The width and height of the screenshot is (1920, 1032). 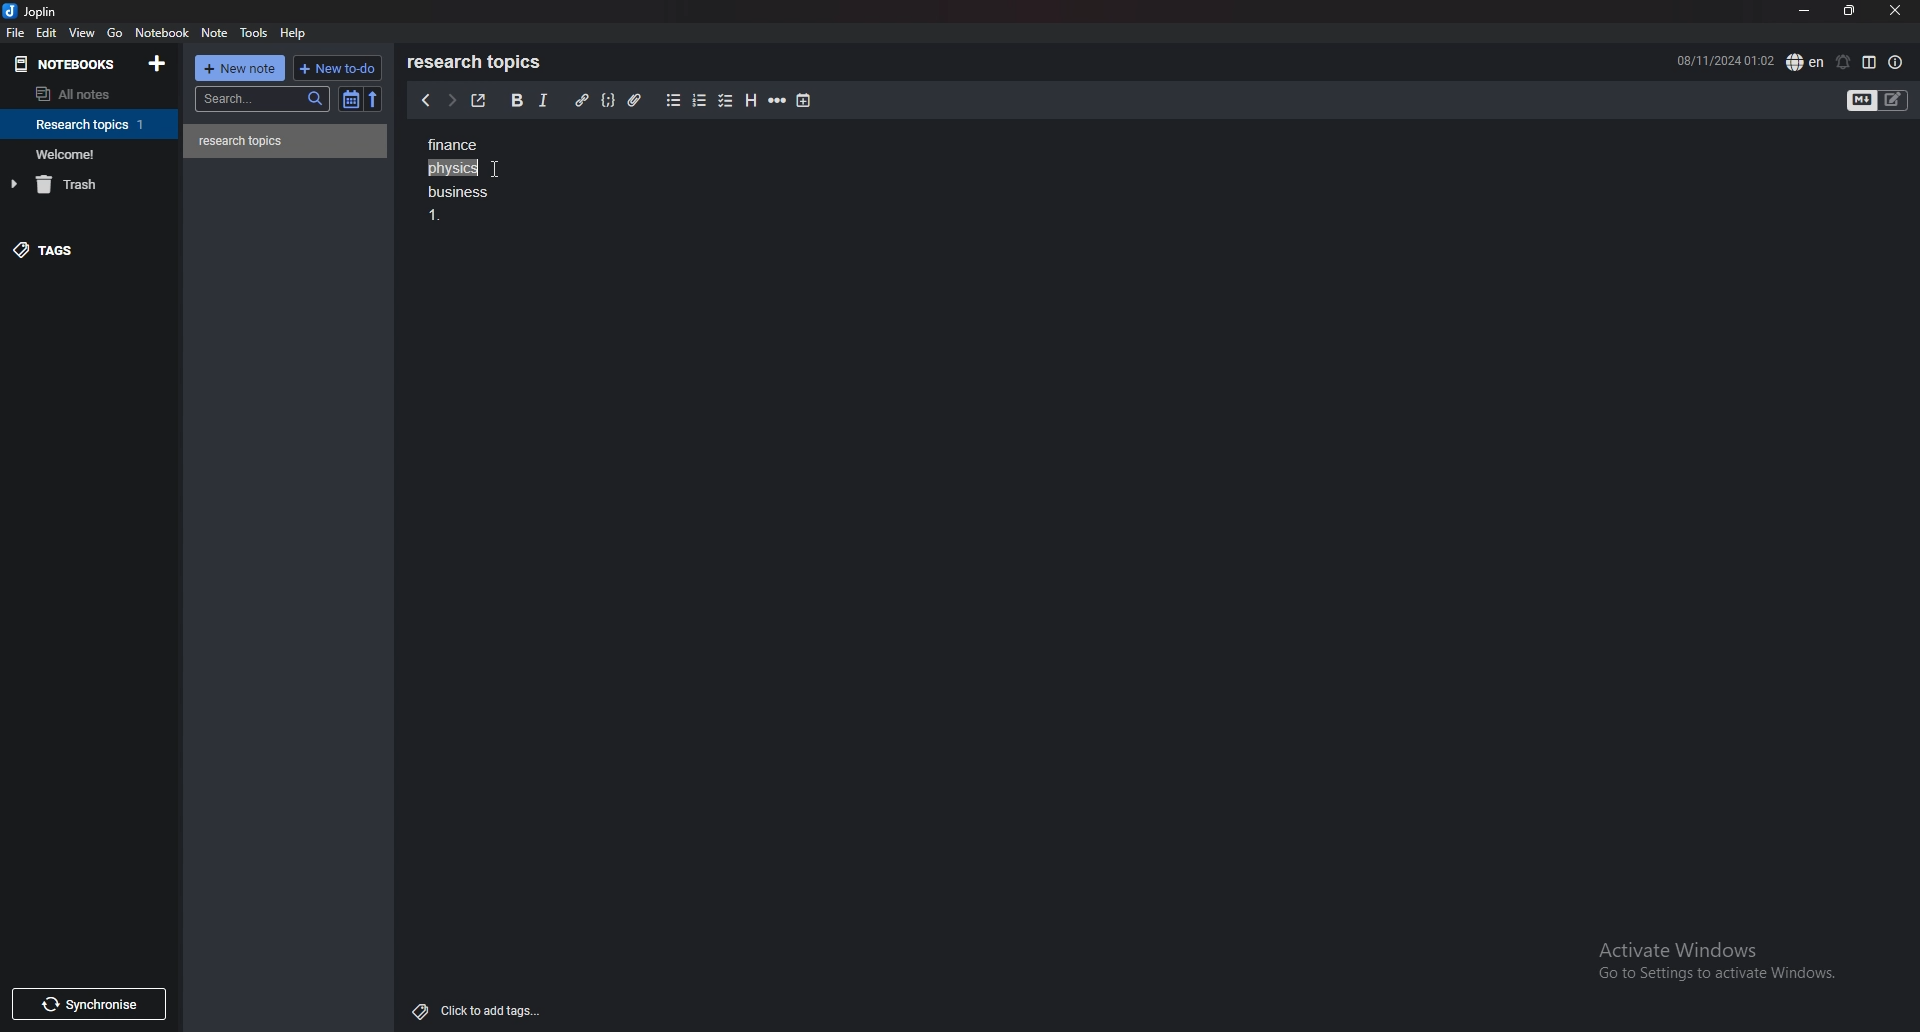 I want to click on go, so click(x=114, y=33).